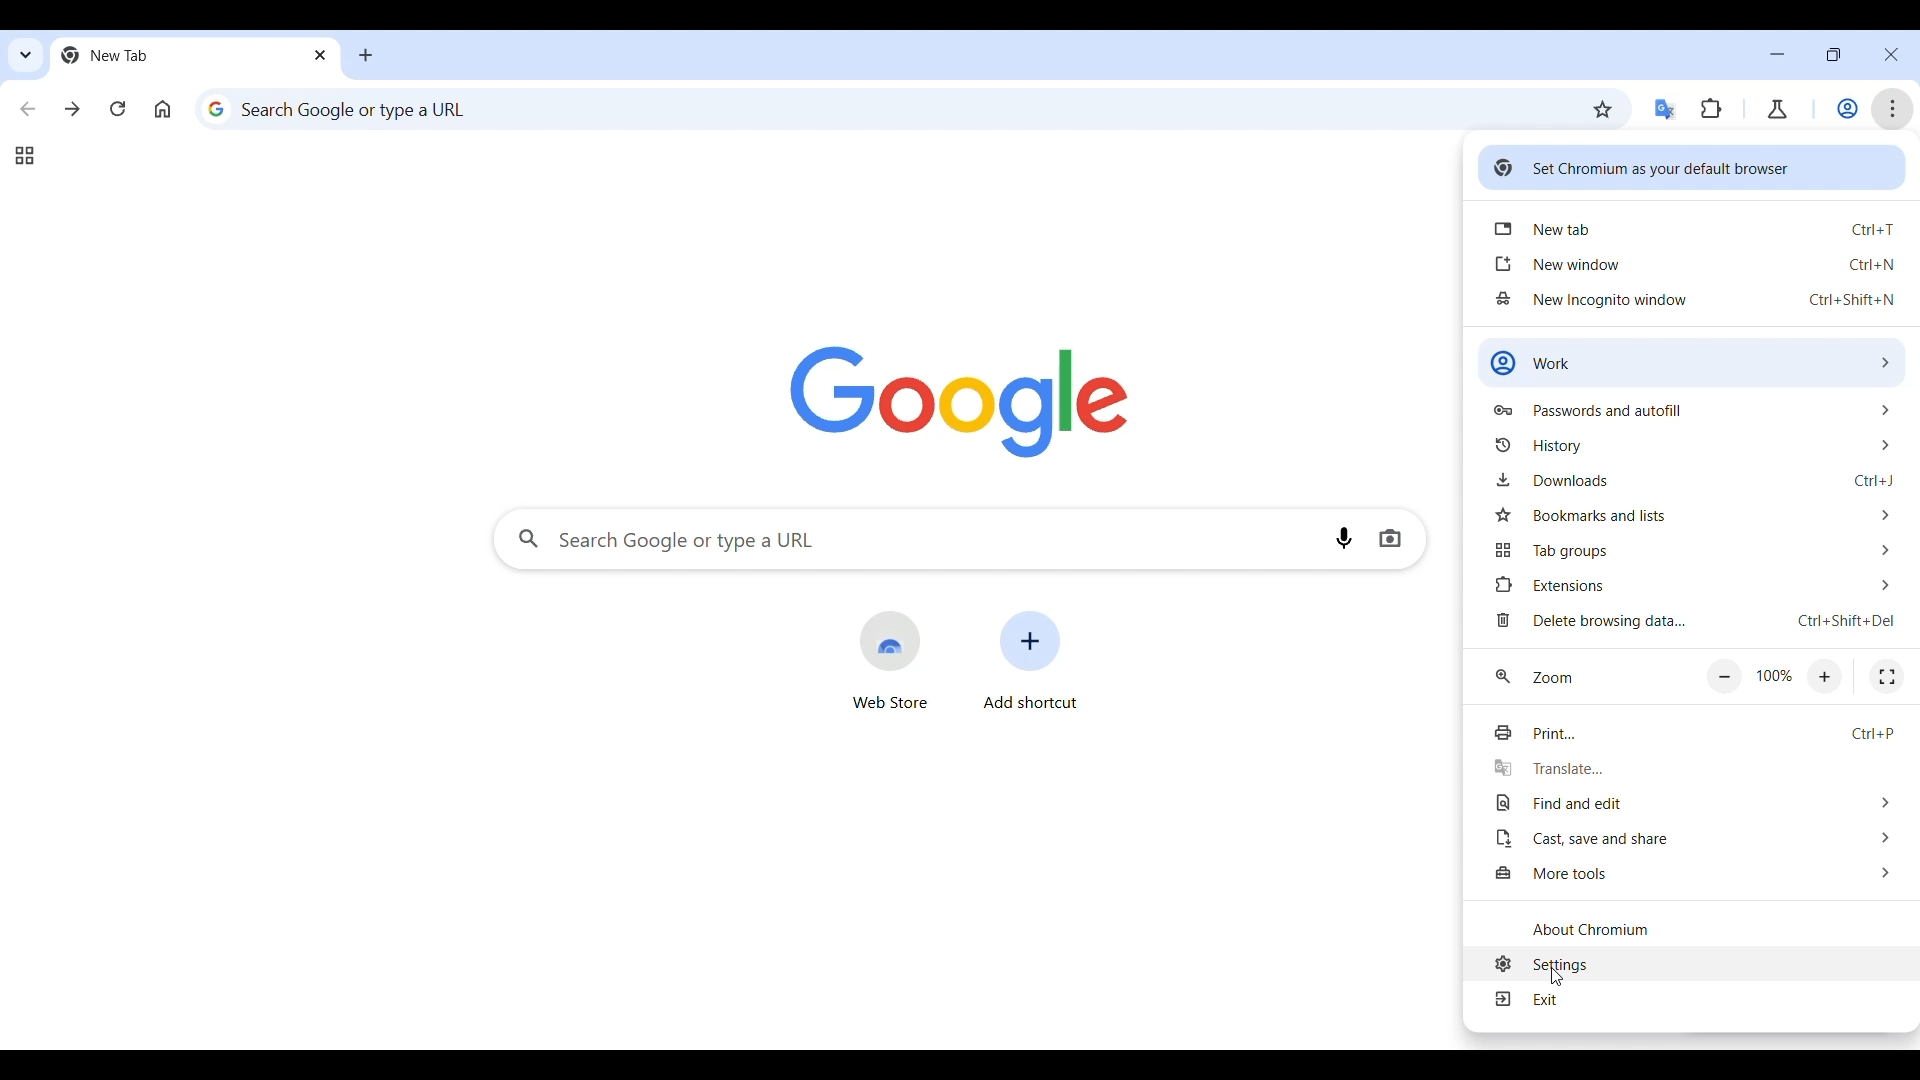  I want to click on Add new tab, so click(365, 55).